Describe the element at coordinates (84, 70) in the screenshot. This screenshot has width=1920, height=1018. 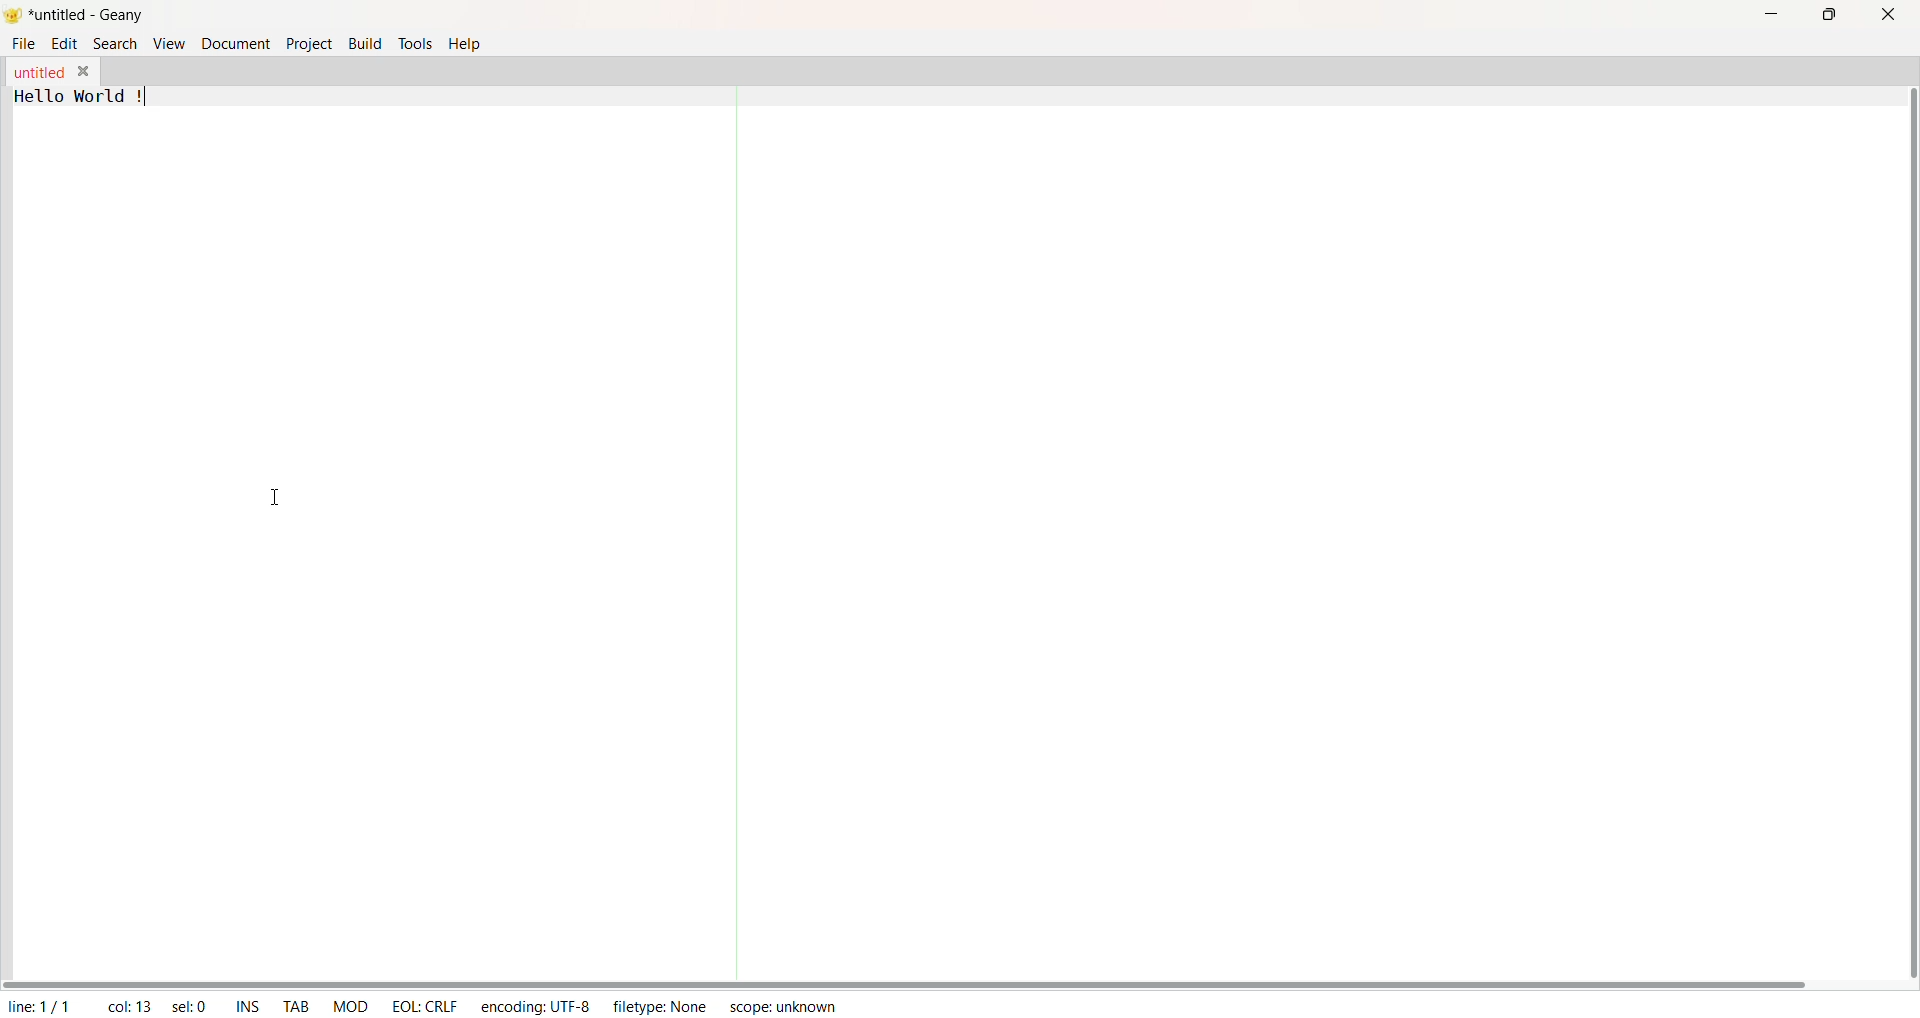
I see `Close File` at that location.